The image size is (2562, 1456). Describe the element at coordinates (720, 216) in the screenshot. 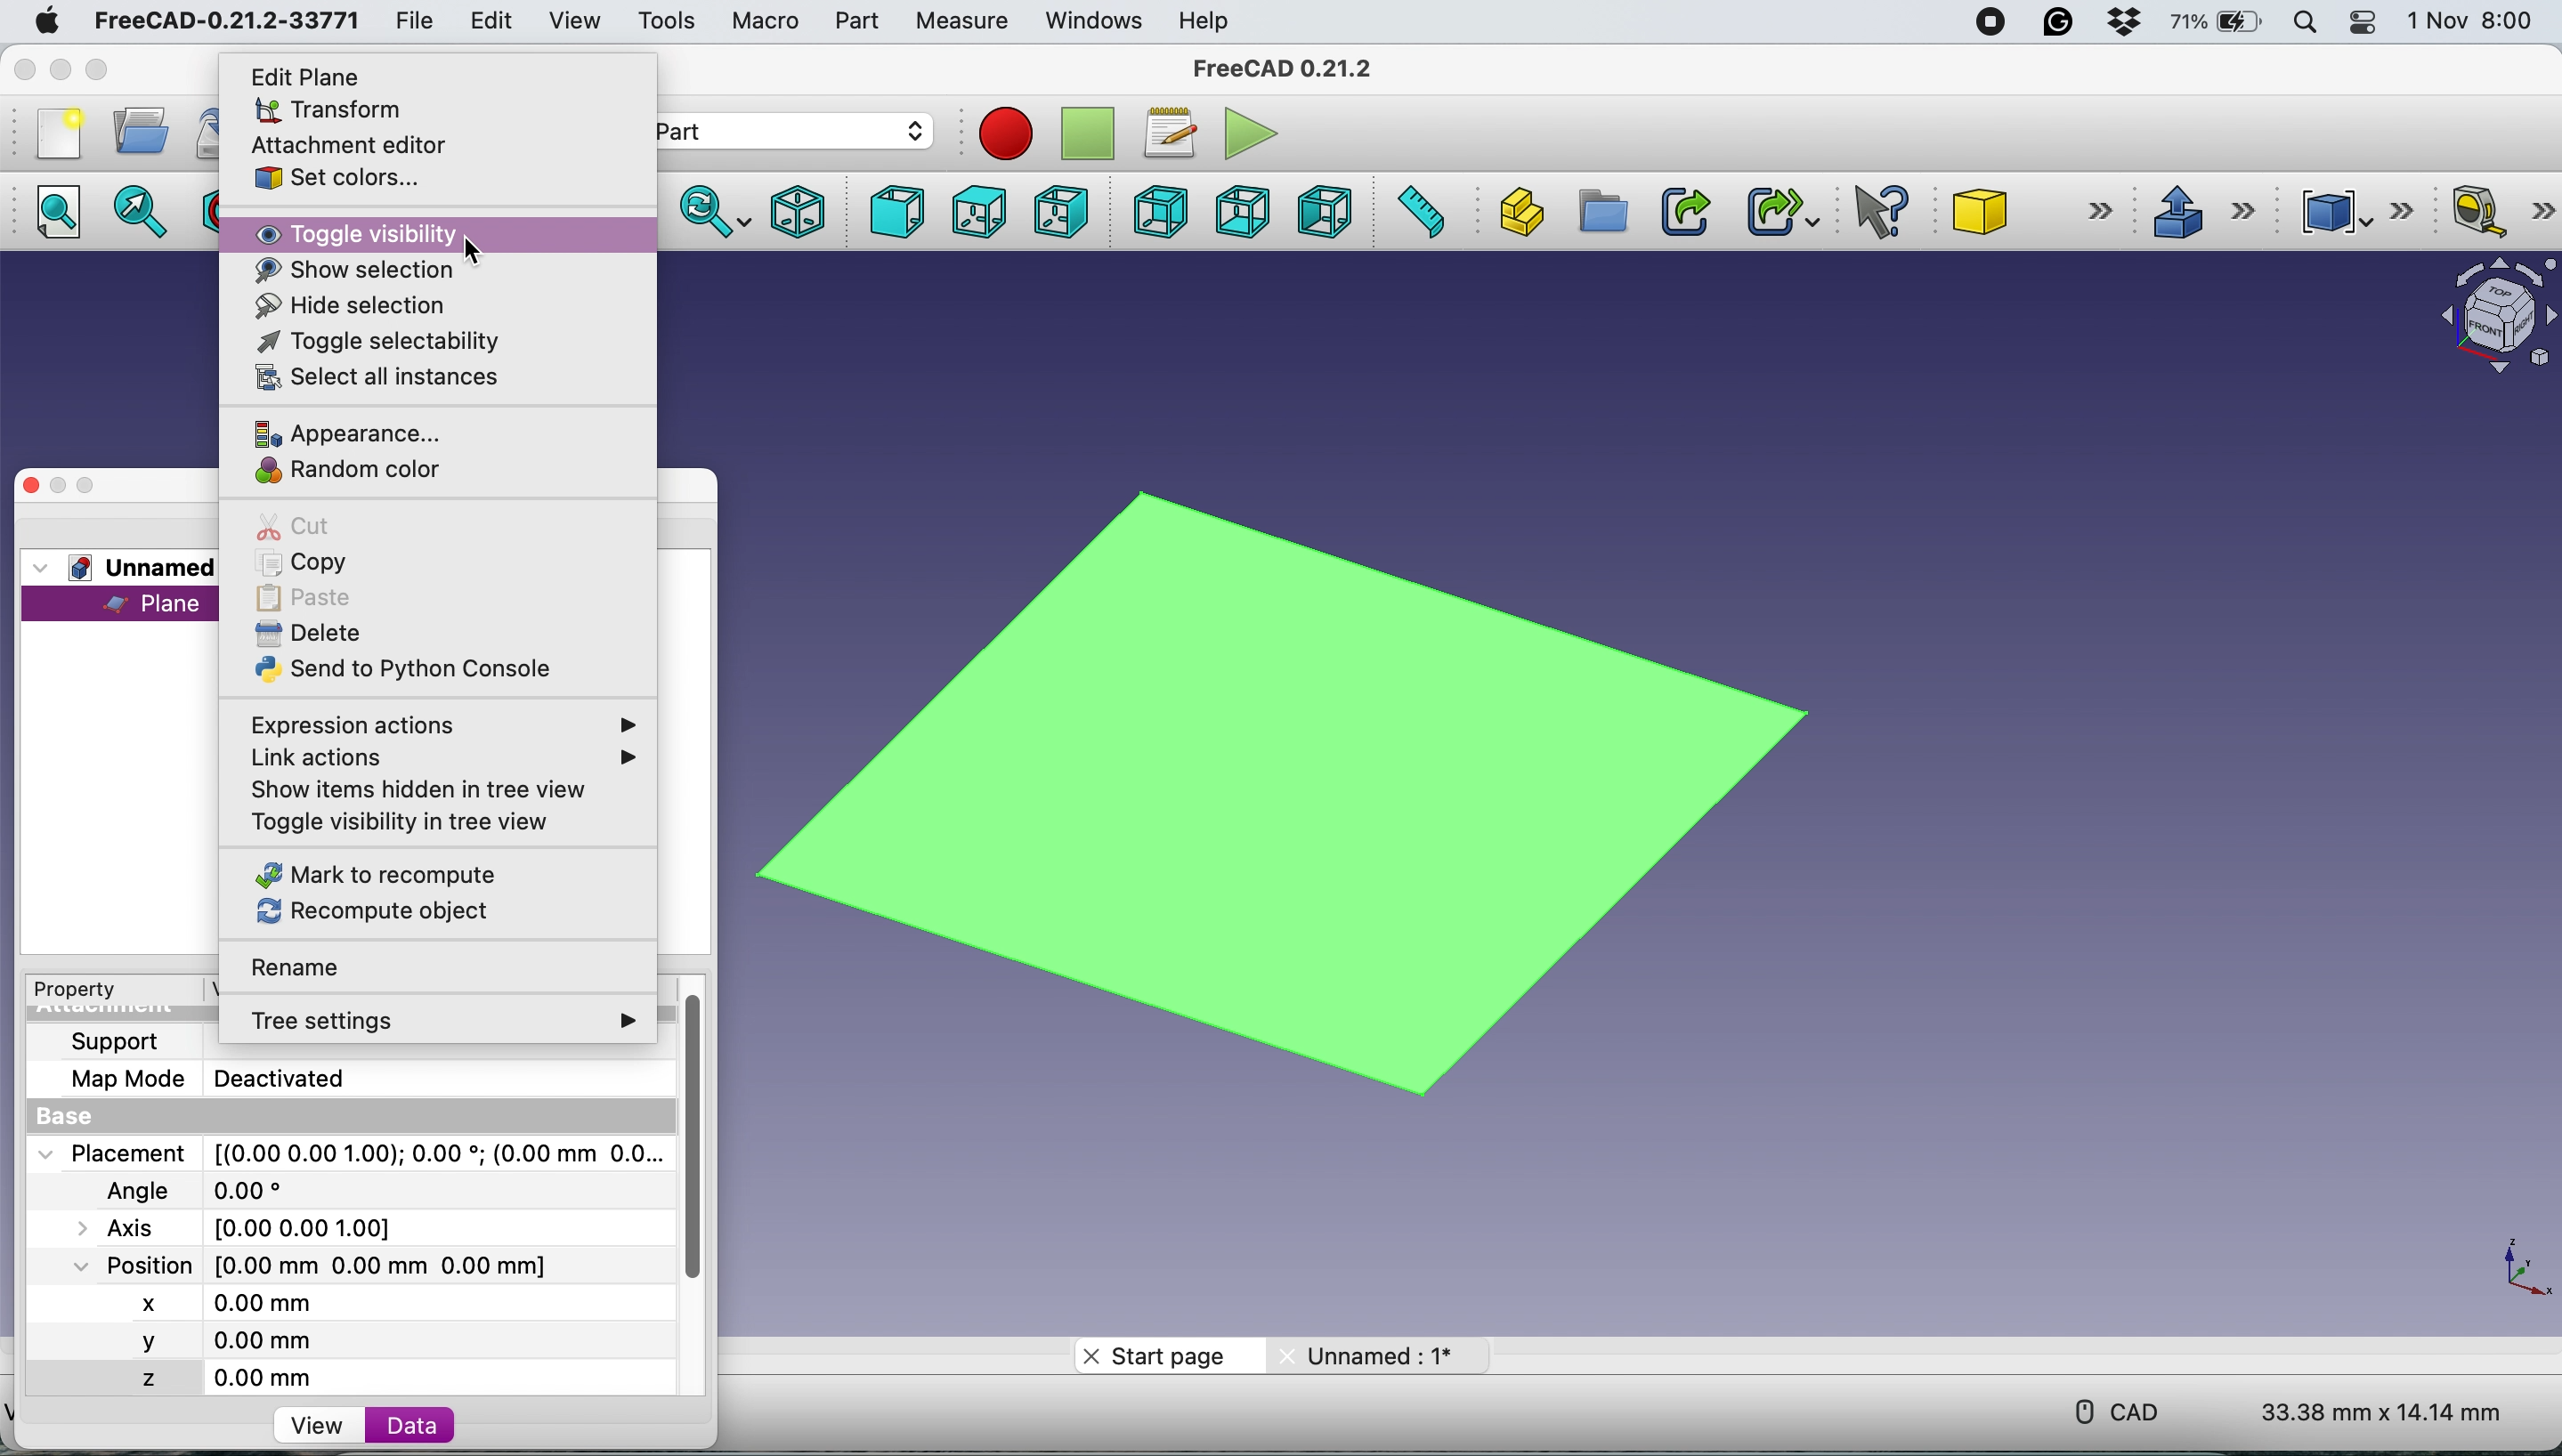

I see `sync view` at that location.